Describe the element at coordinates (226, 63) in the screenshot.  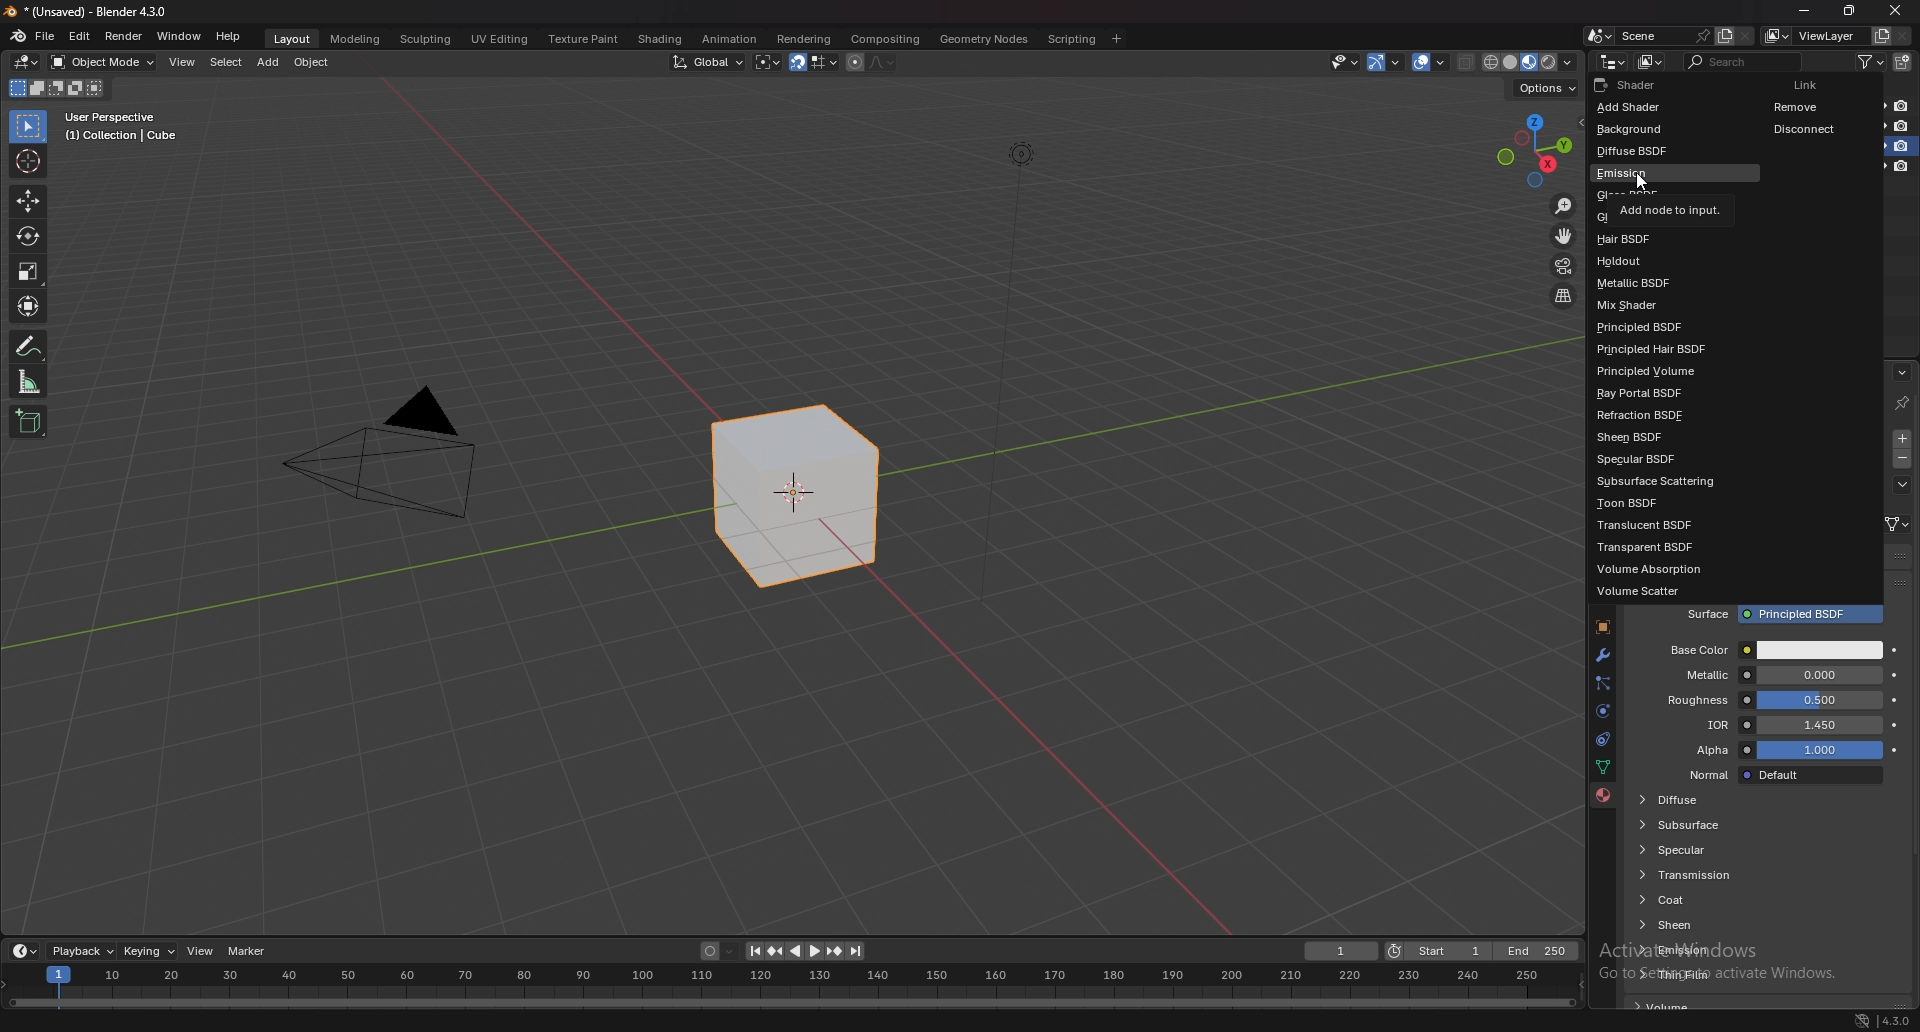
I see `select` at that location.